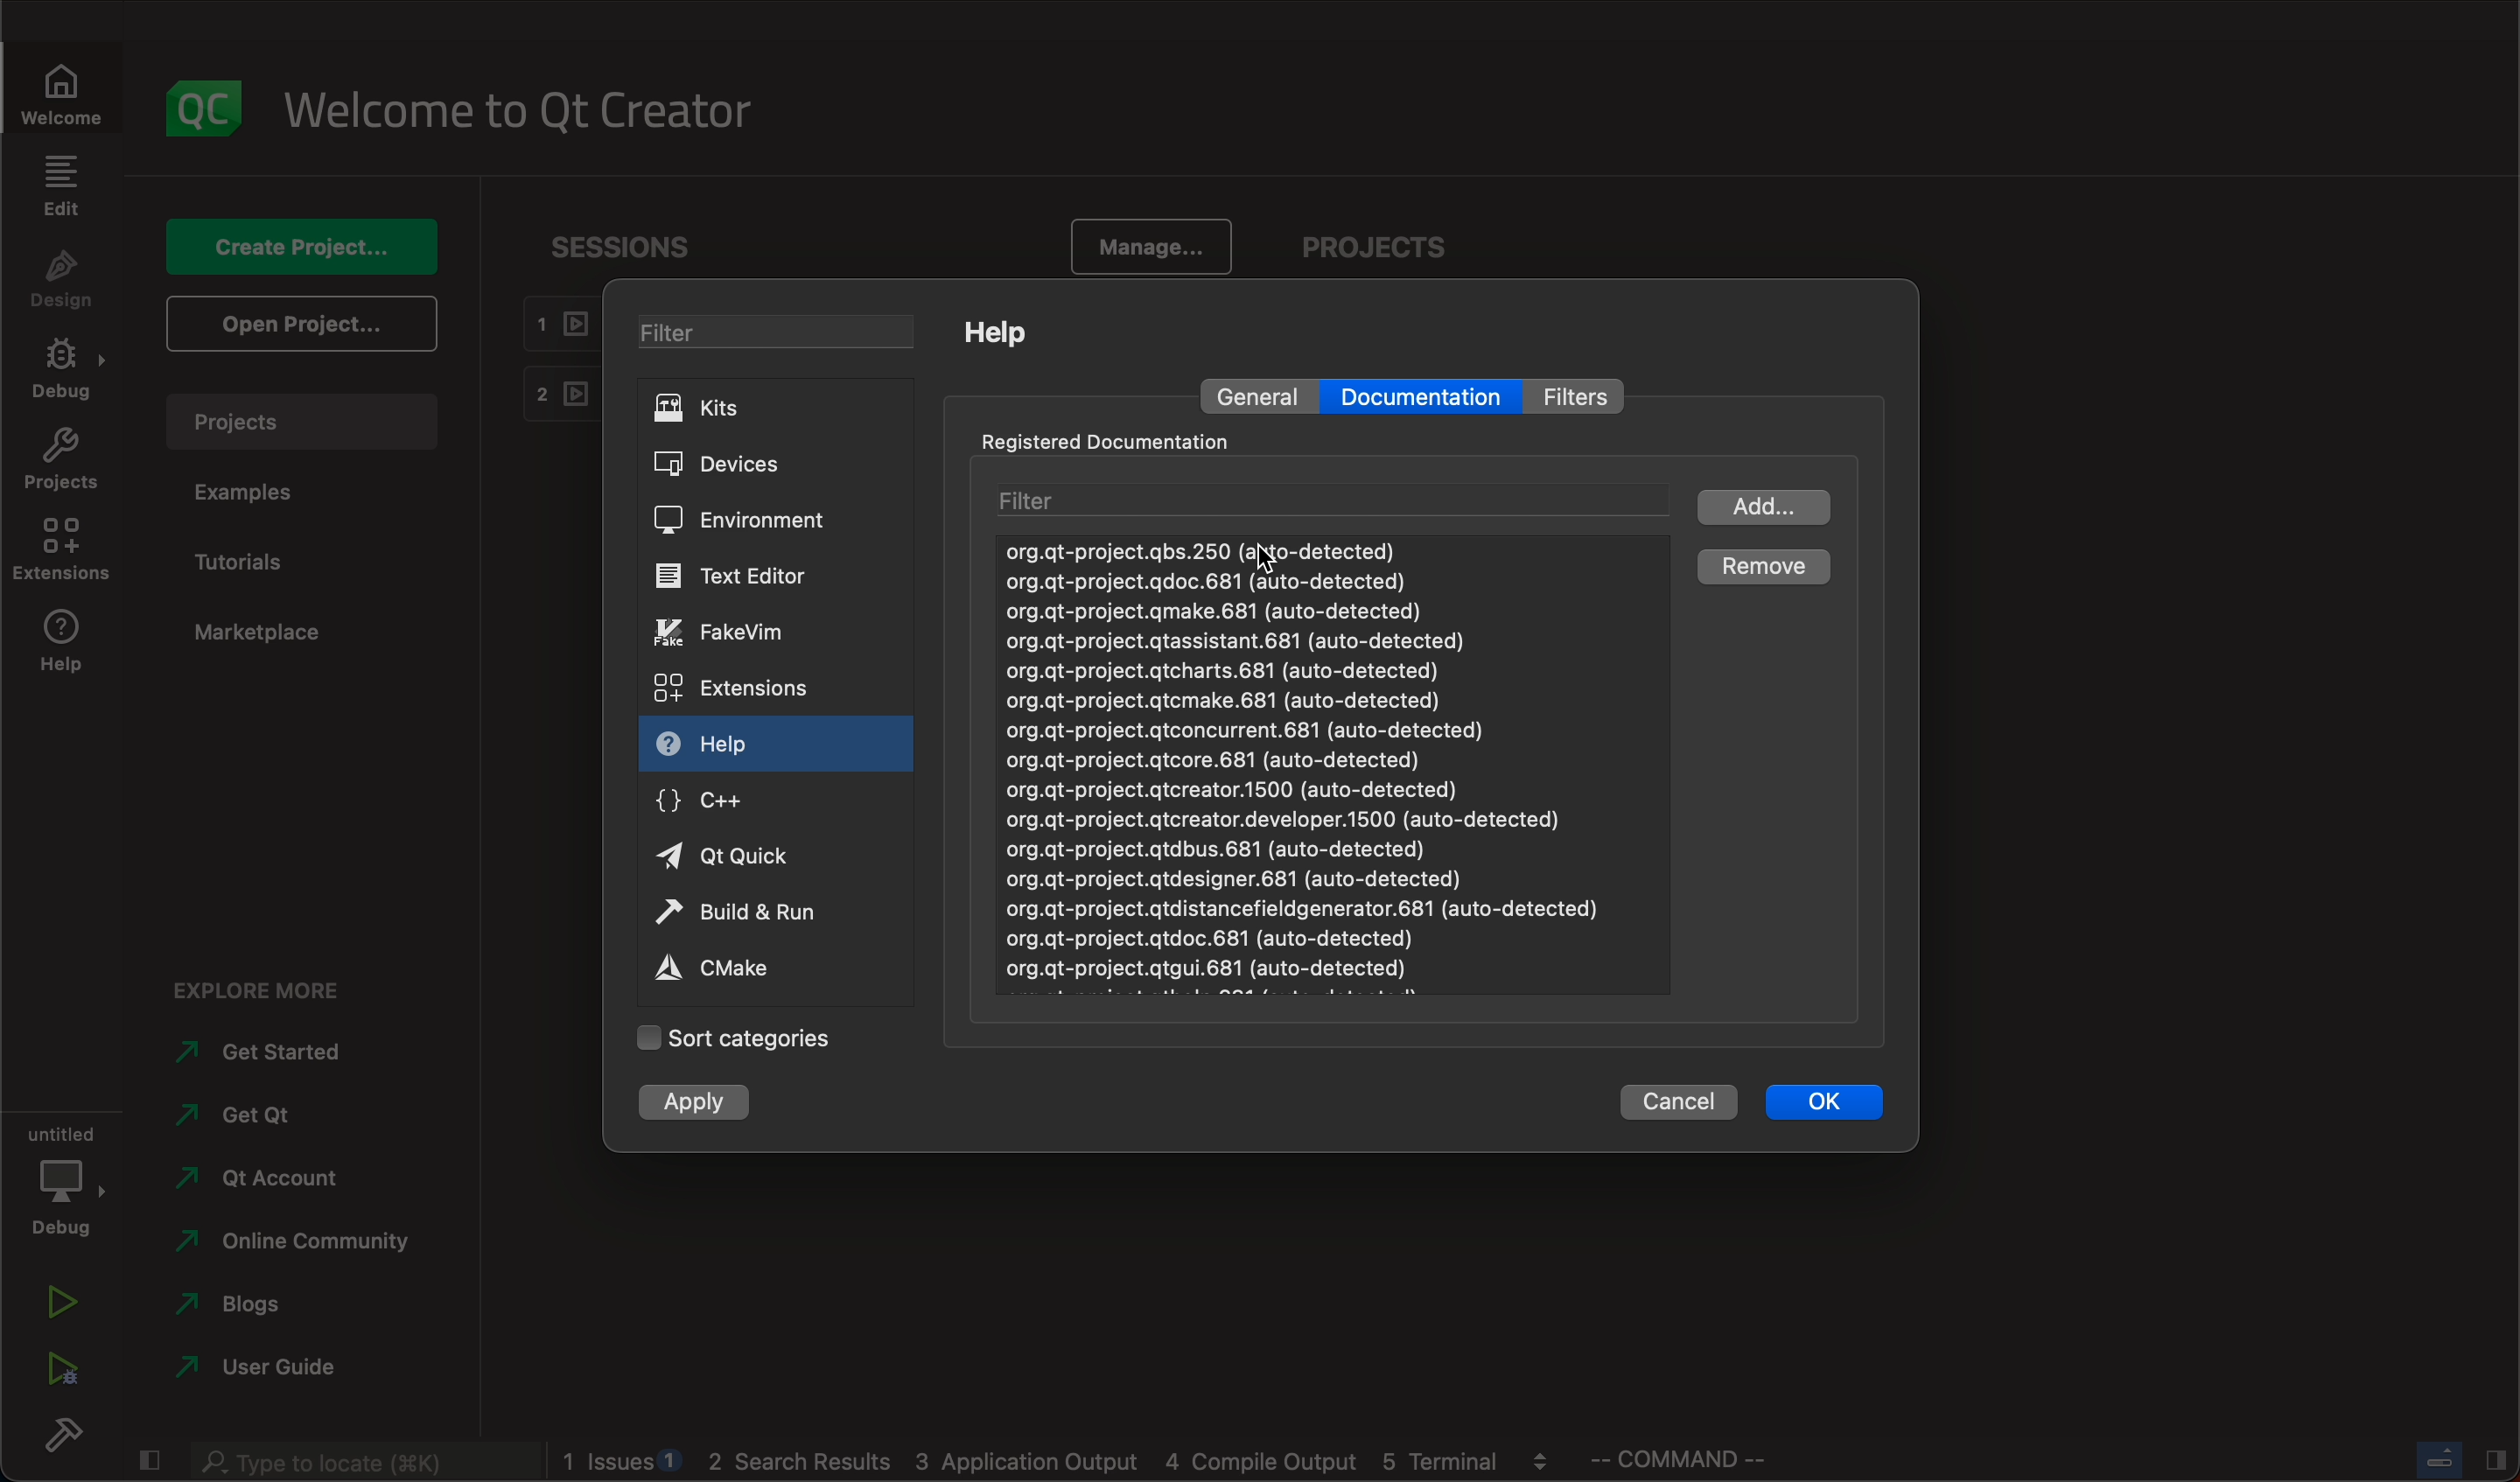 This screenshot has width=2520, height=1482. I want to click on filter, so click(1590, 393).